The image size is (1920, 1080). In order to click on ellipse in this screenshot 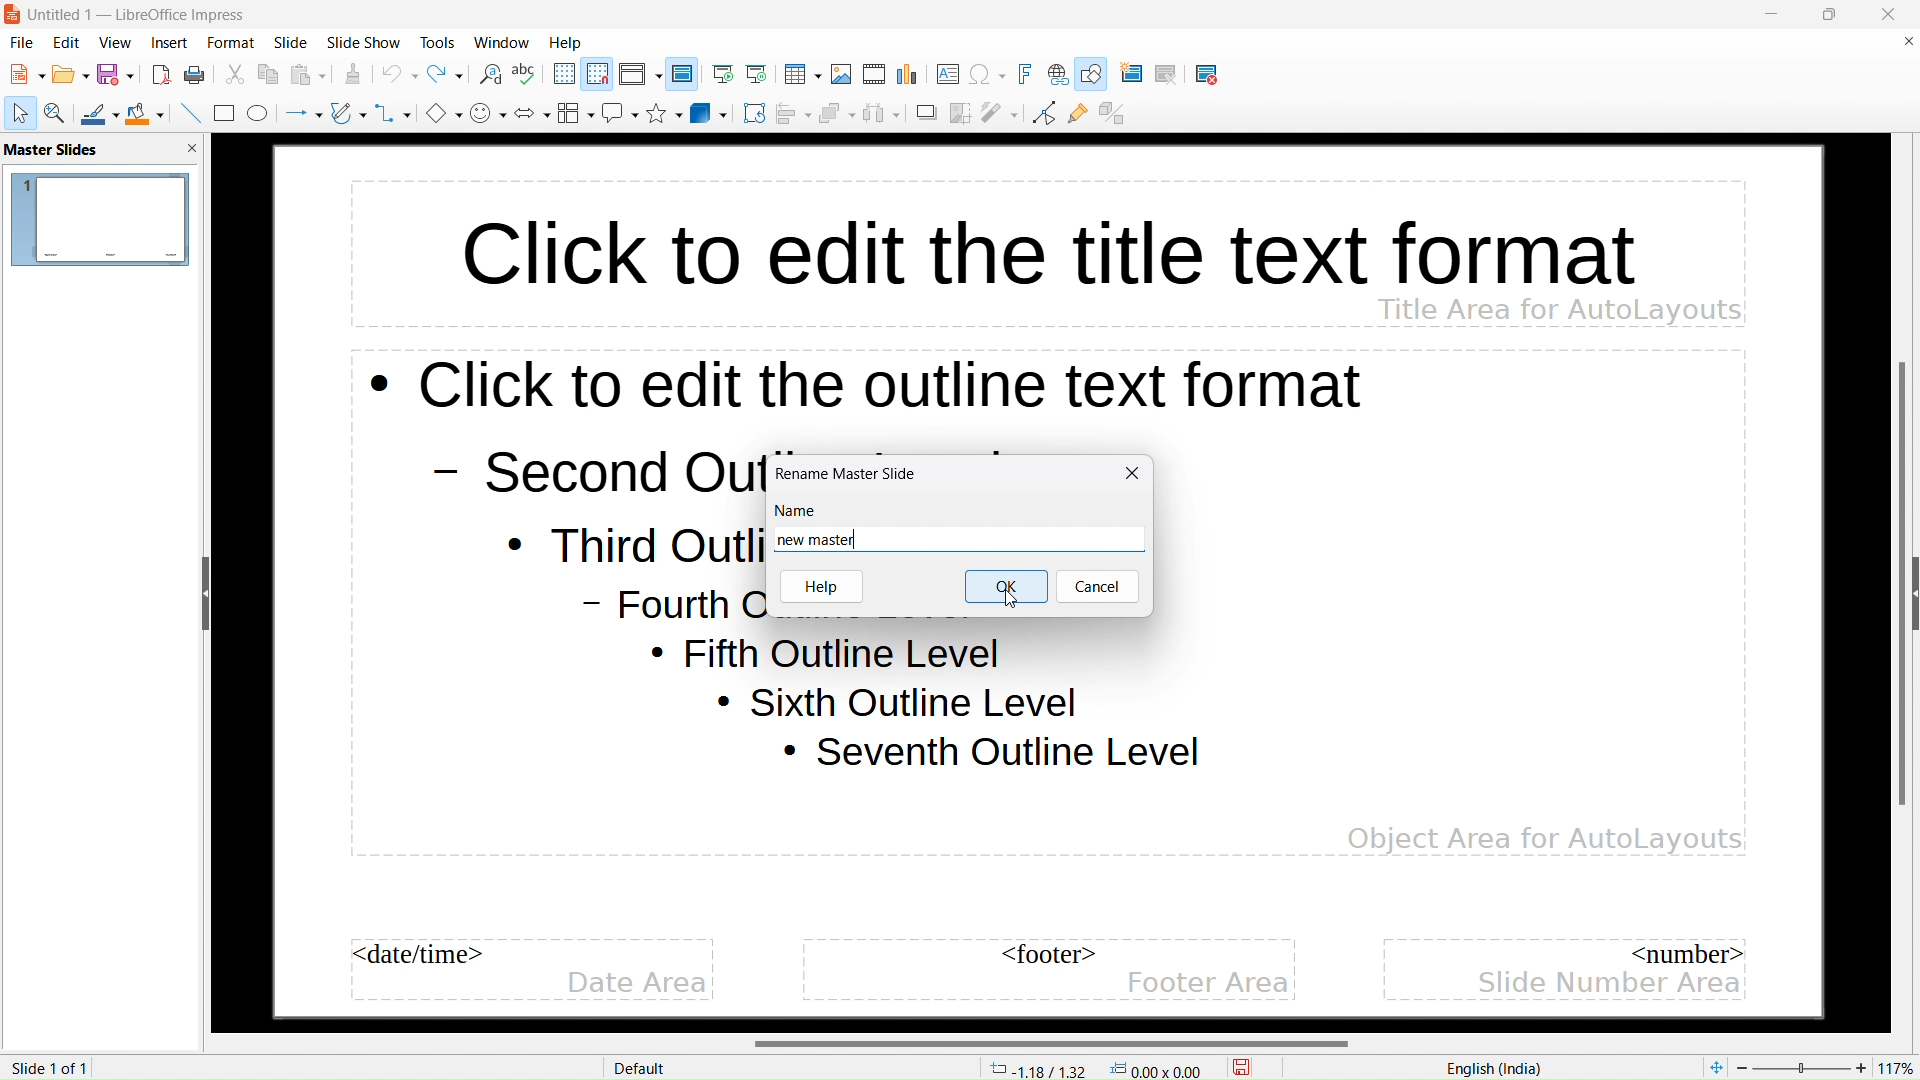, I will do `click(259, 112)`.